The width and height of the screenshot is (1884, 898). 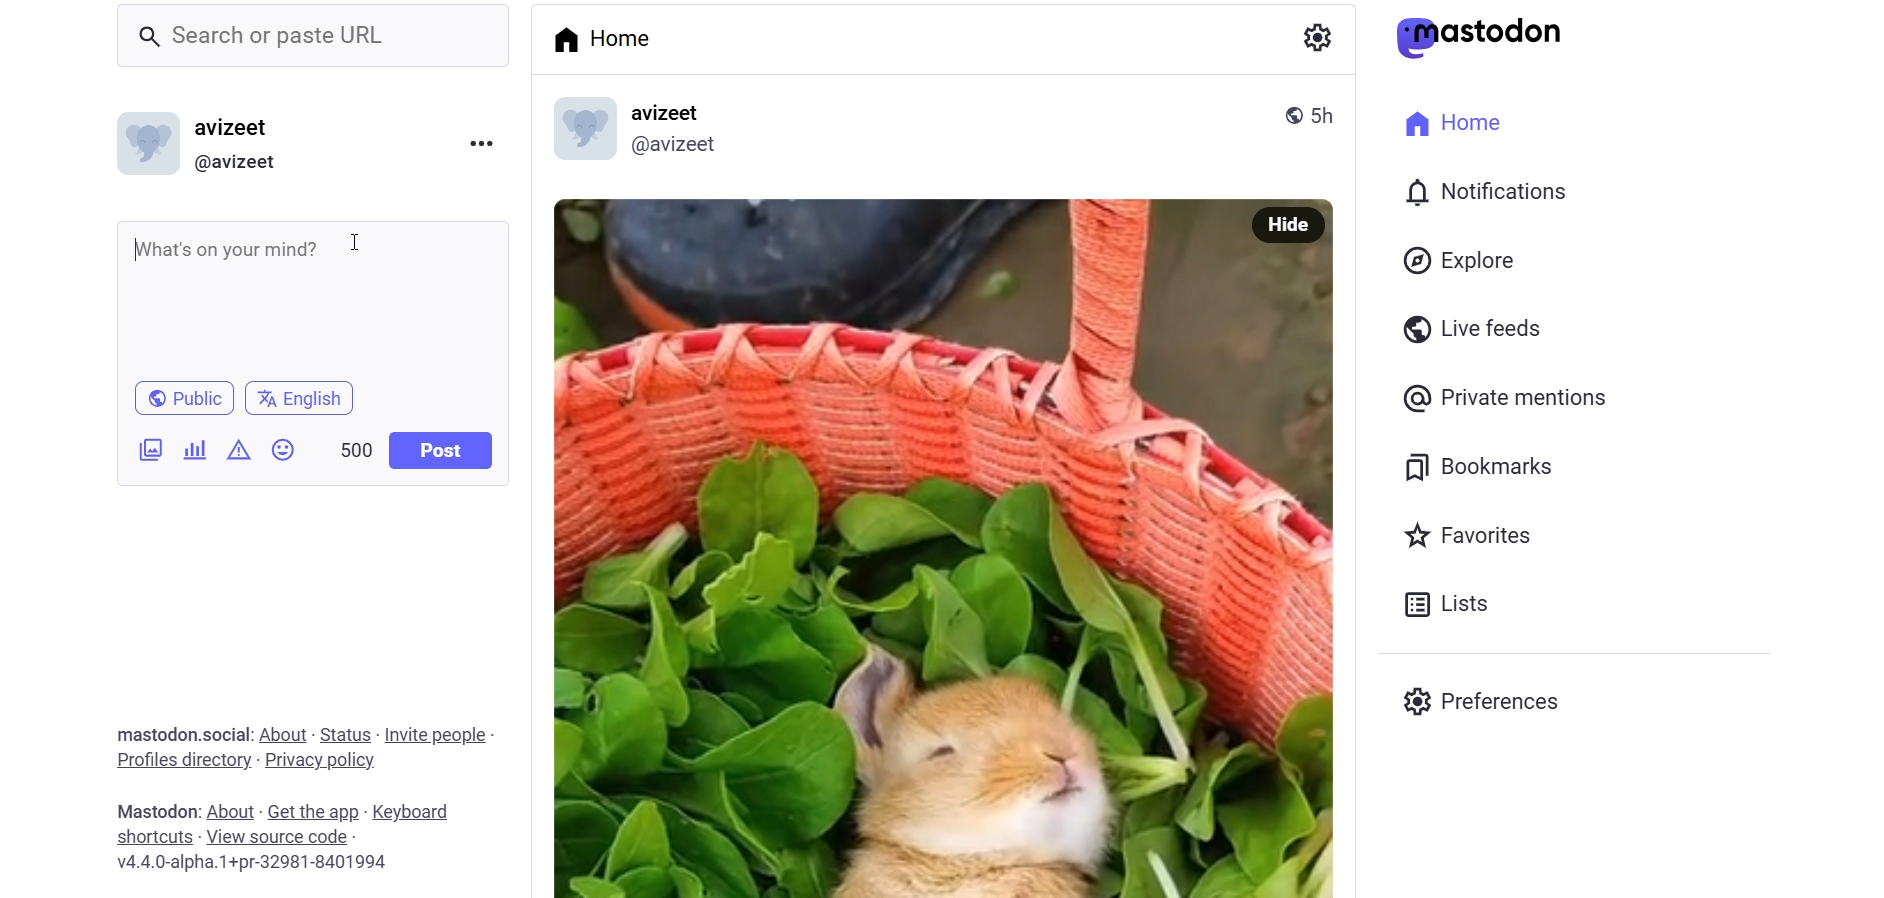 What do you see at coordinates (240, 127) in the screenshot?
I see `nme` at bounding box center [240, 127].